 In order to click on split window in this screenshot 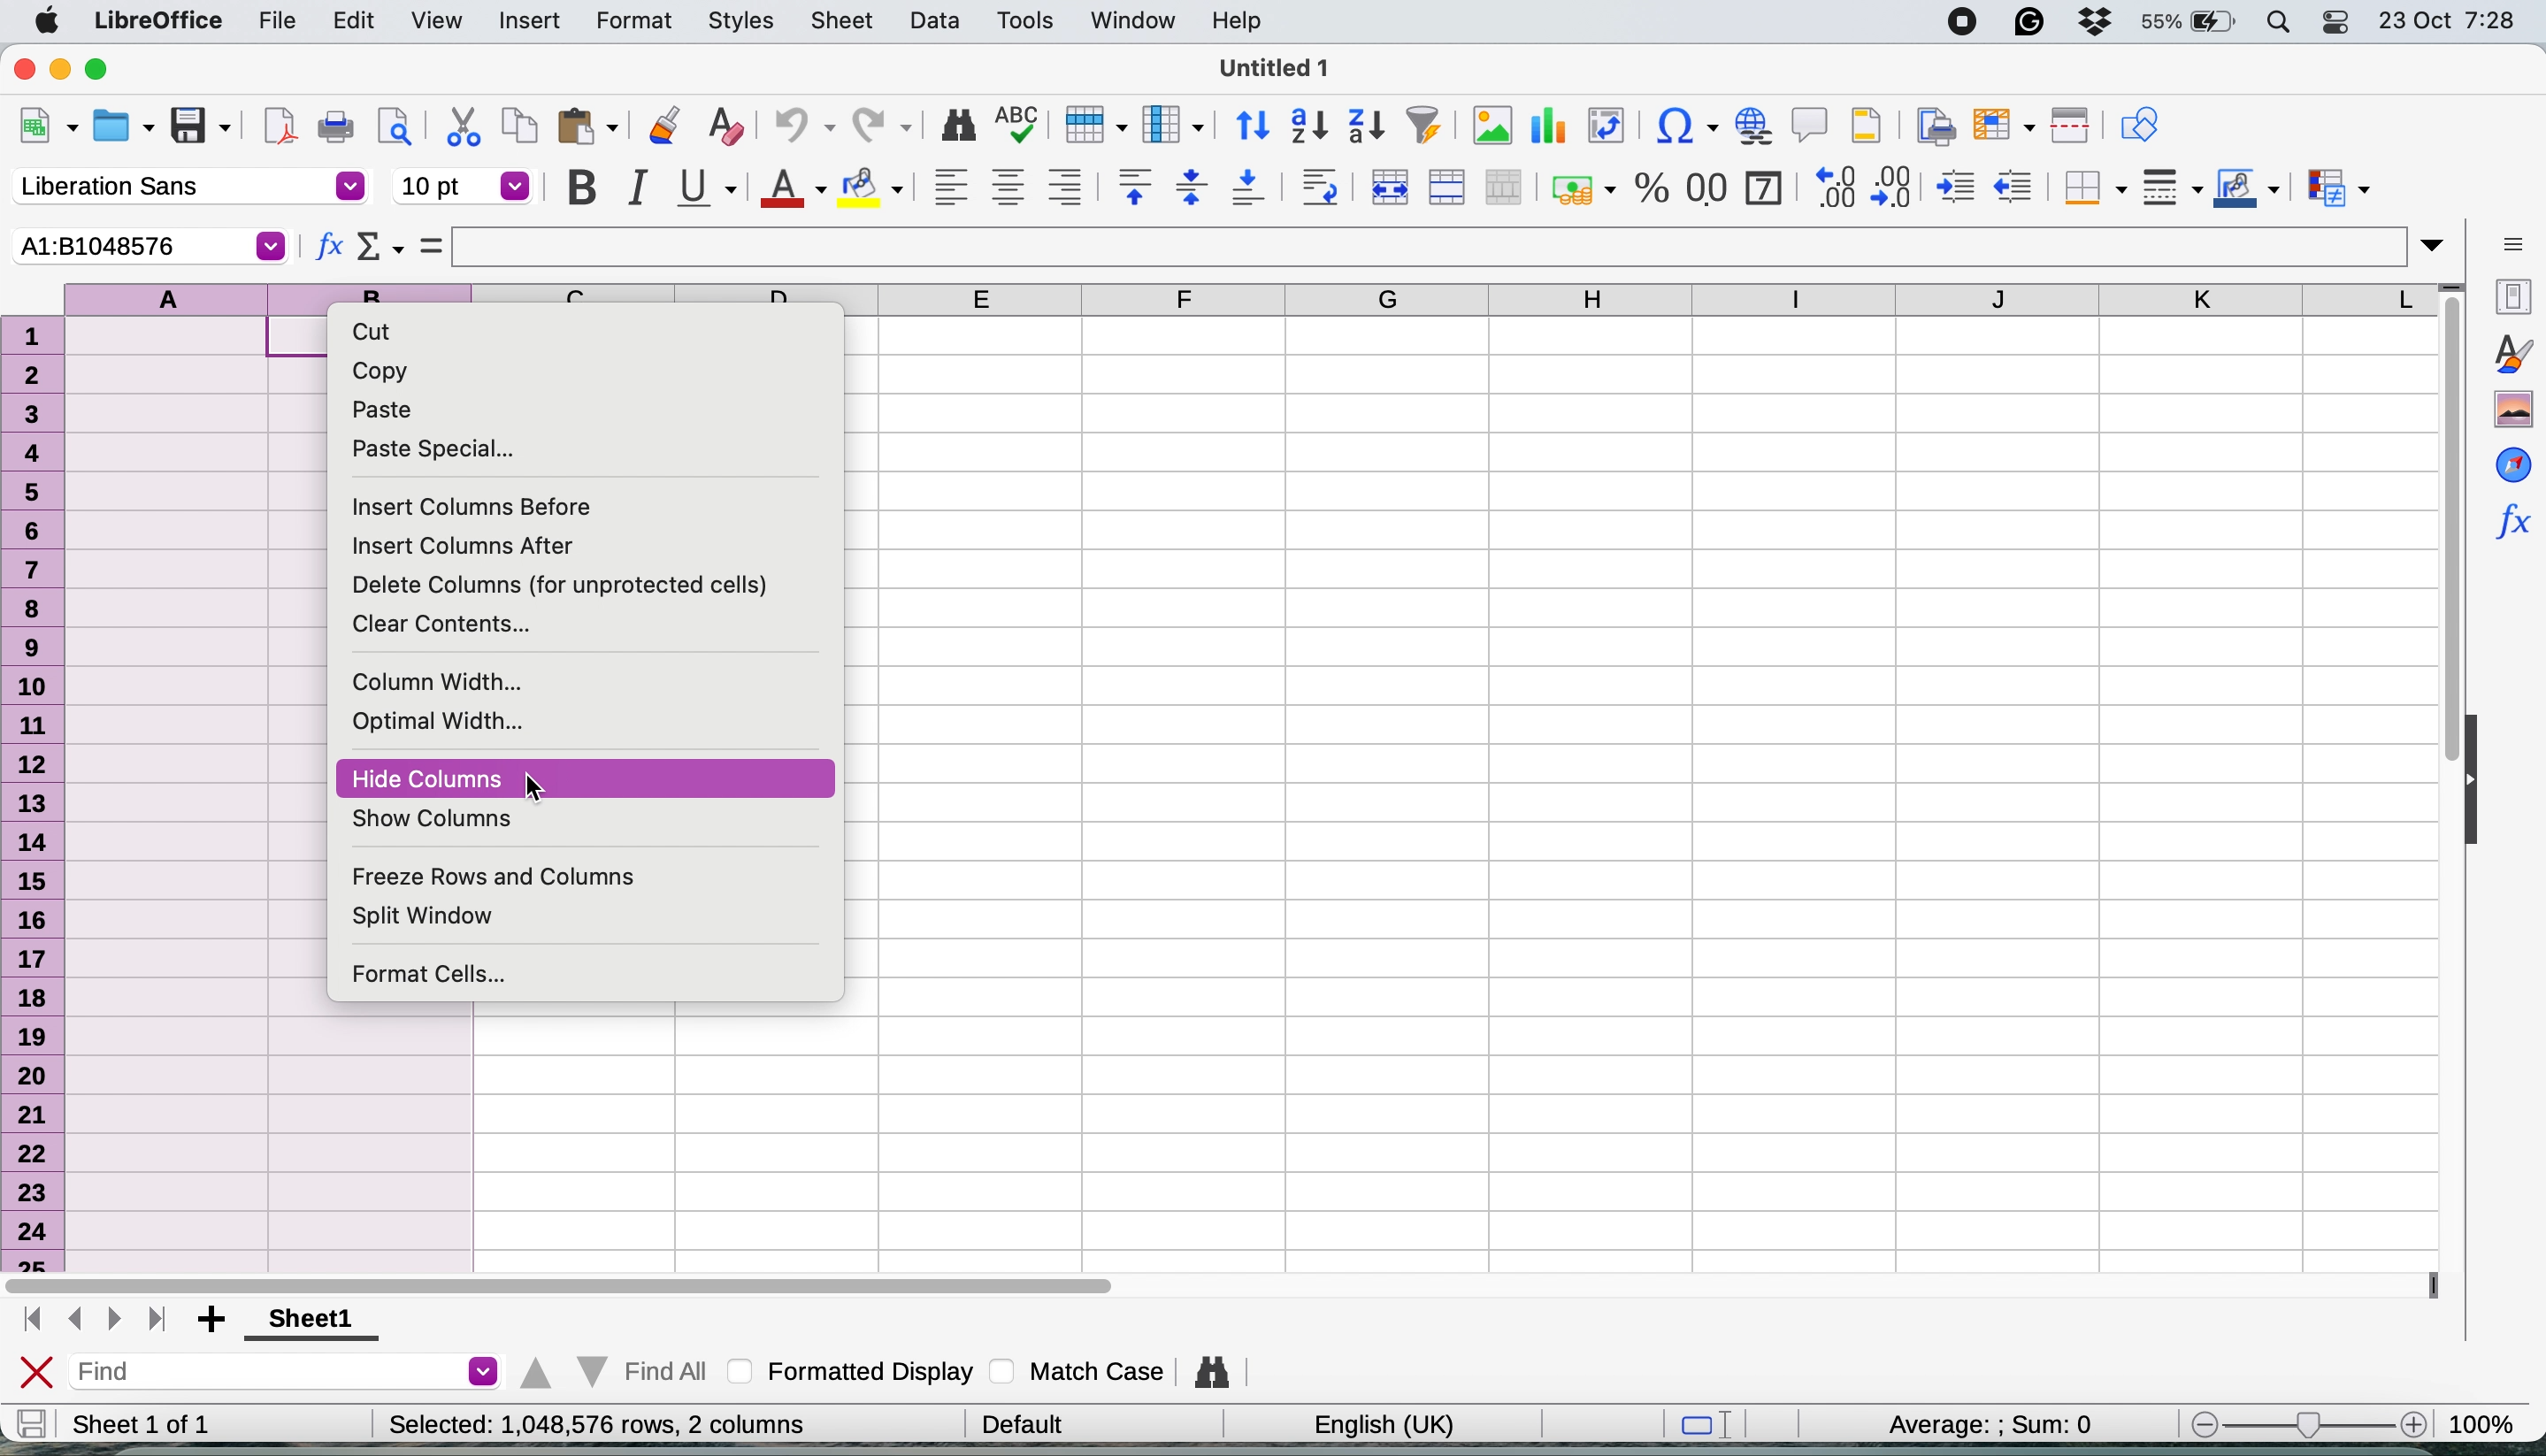, I will do `click(2073, 126)`.